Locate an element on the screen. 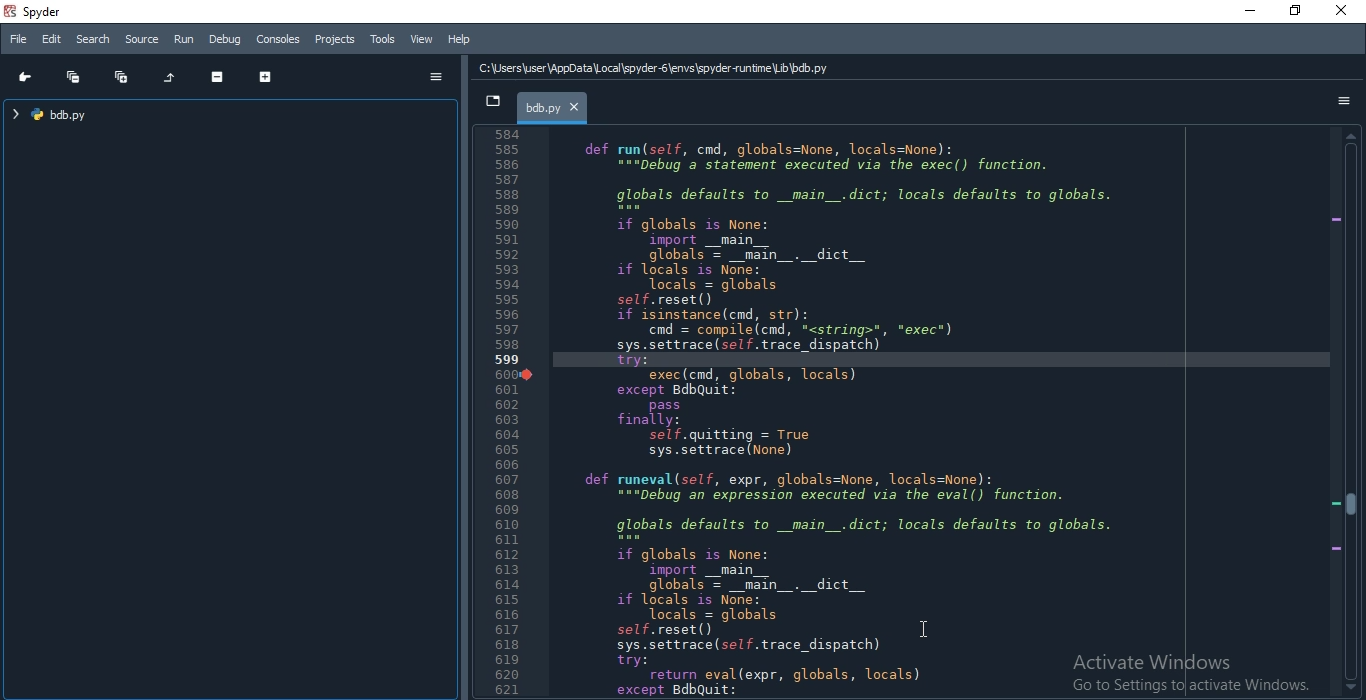 This screenshot has width=1366, height=700. scroll bar is located at coordinates (1351, 412).